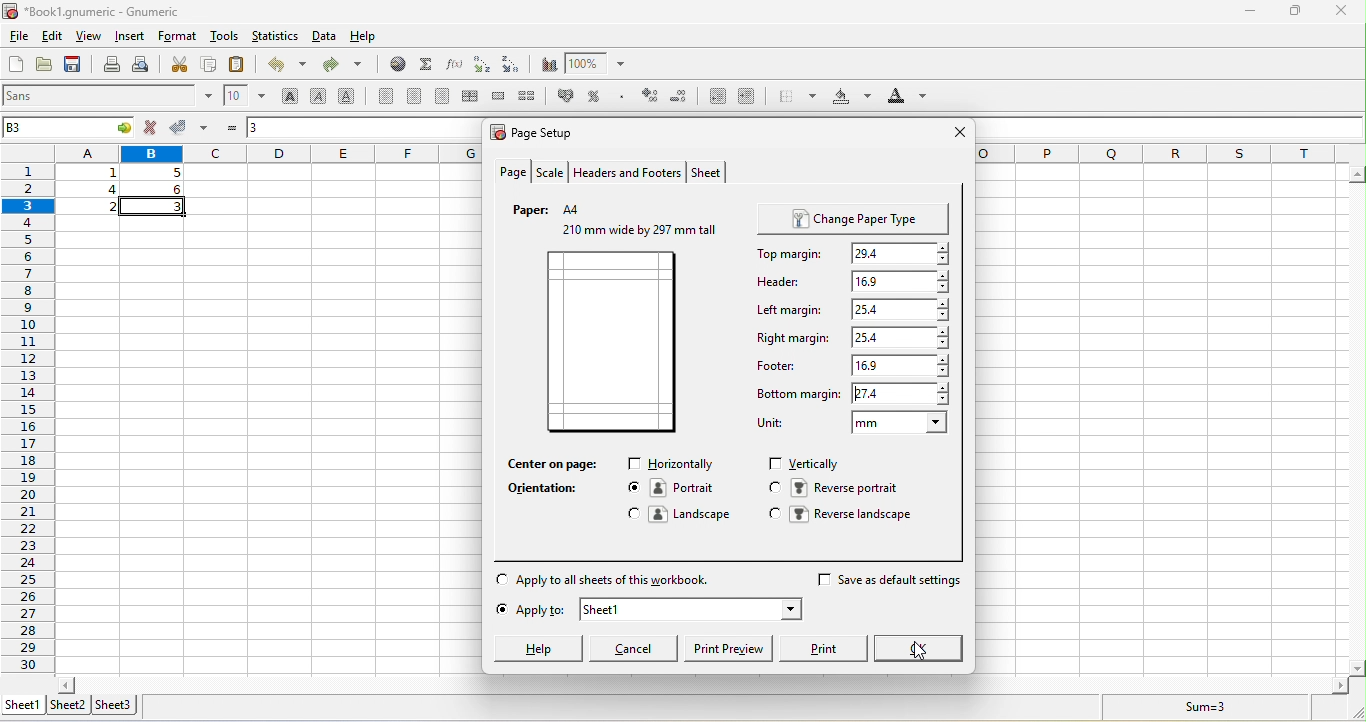 This screenshot has height=722, width=1366. I want to click on font size, so click(244, 97).